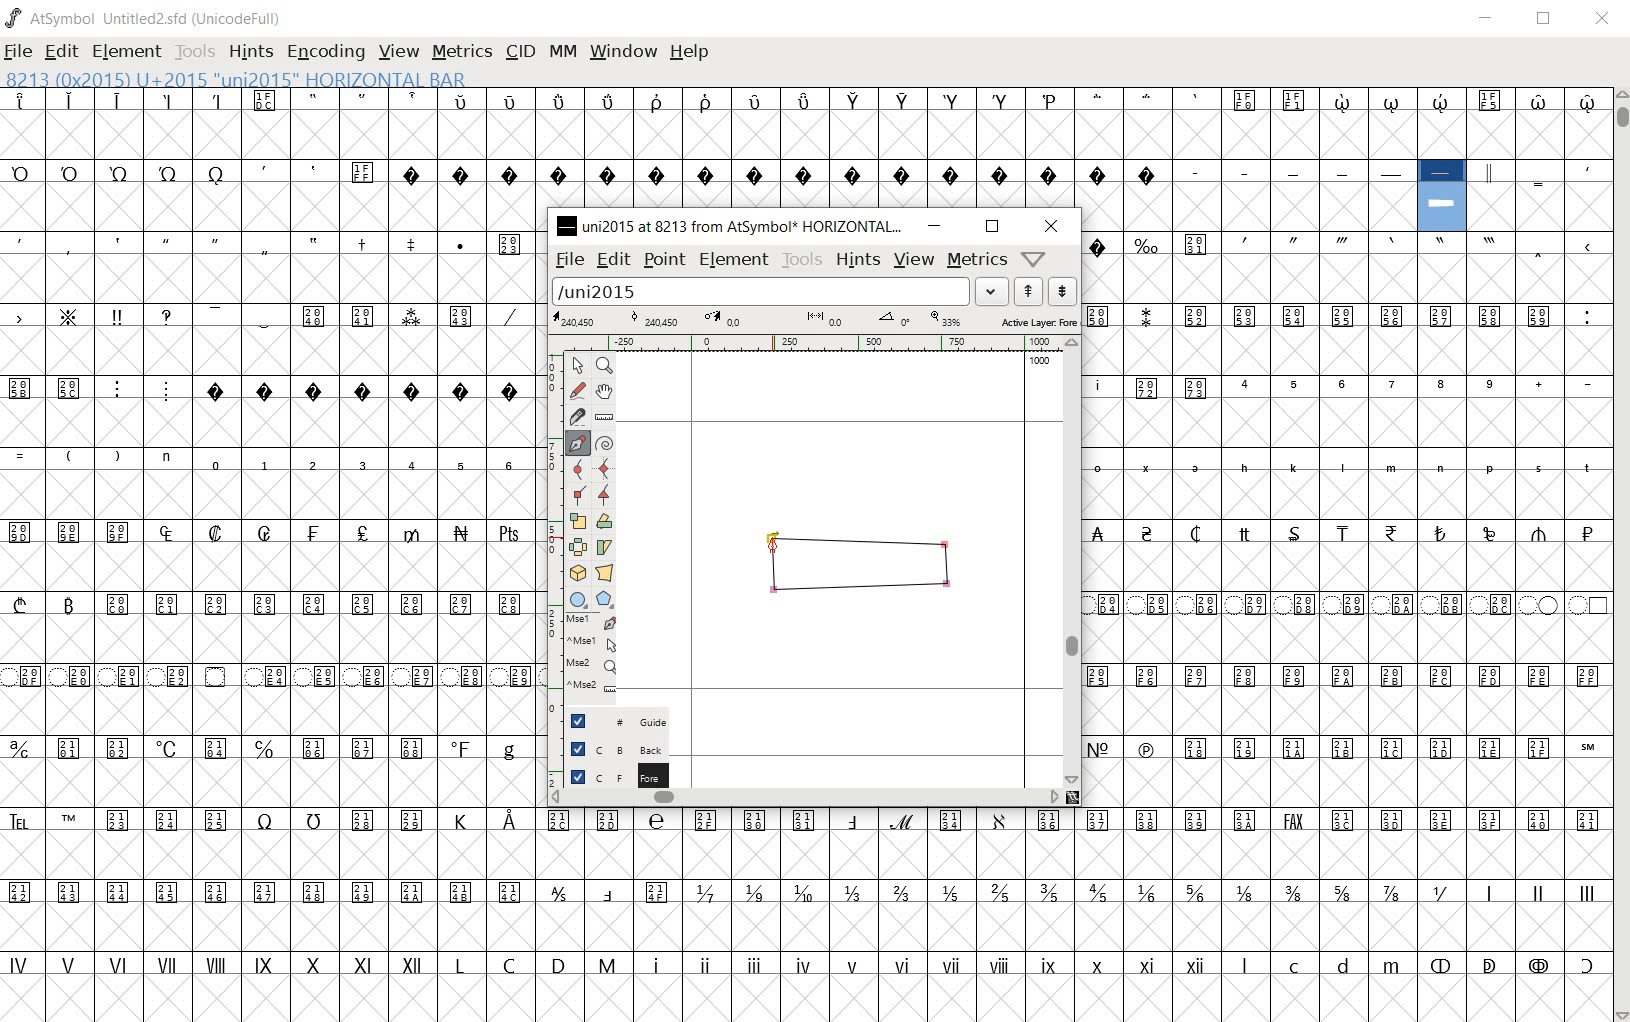 This screenshot has height=1022, width=1630. Describe the element at coordinates (577, 496) in the screenshot. I see `Add a corner point` at that location.